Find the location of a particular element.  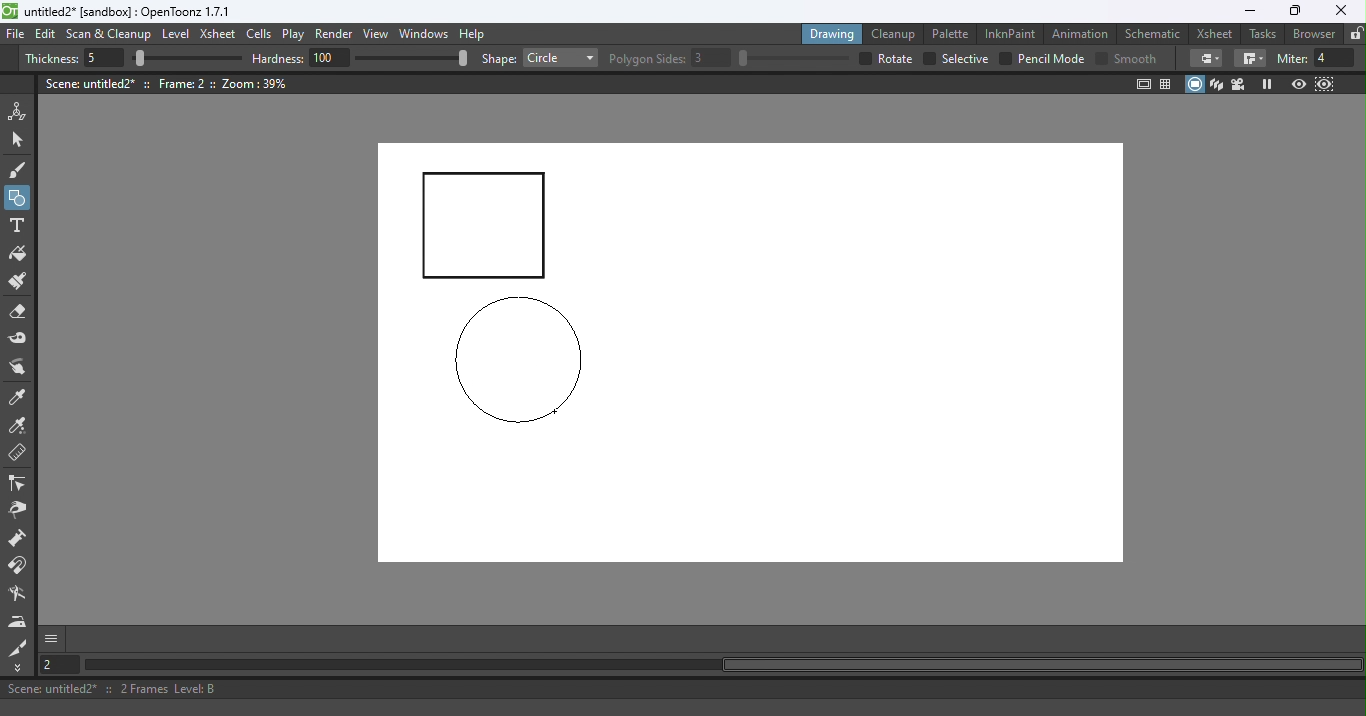

Thickness is located at coordinates (51, 59).